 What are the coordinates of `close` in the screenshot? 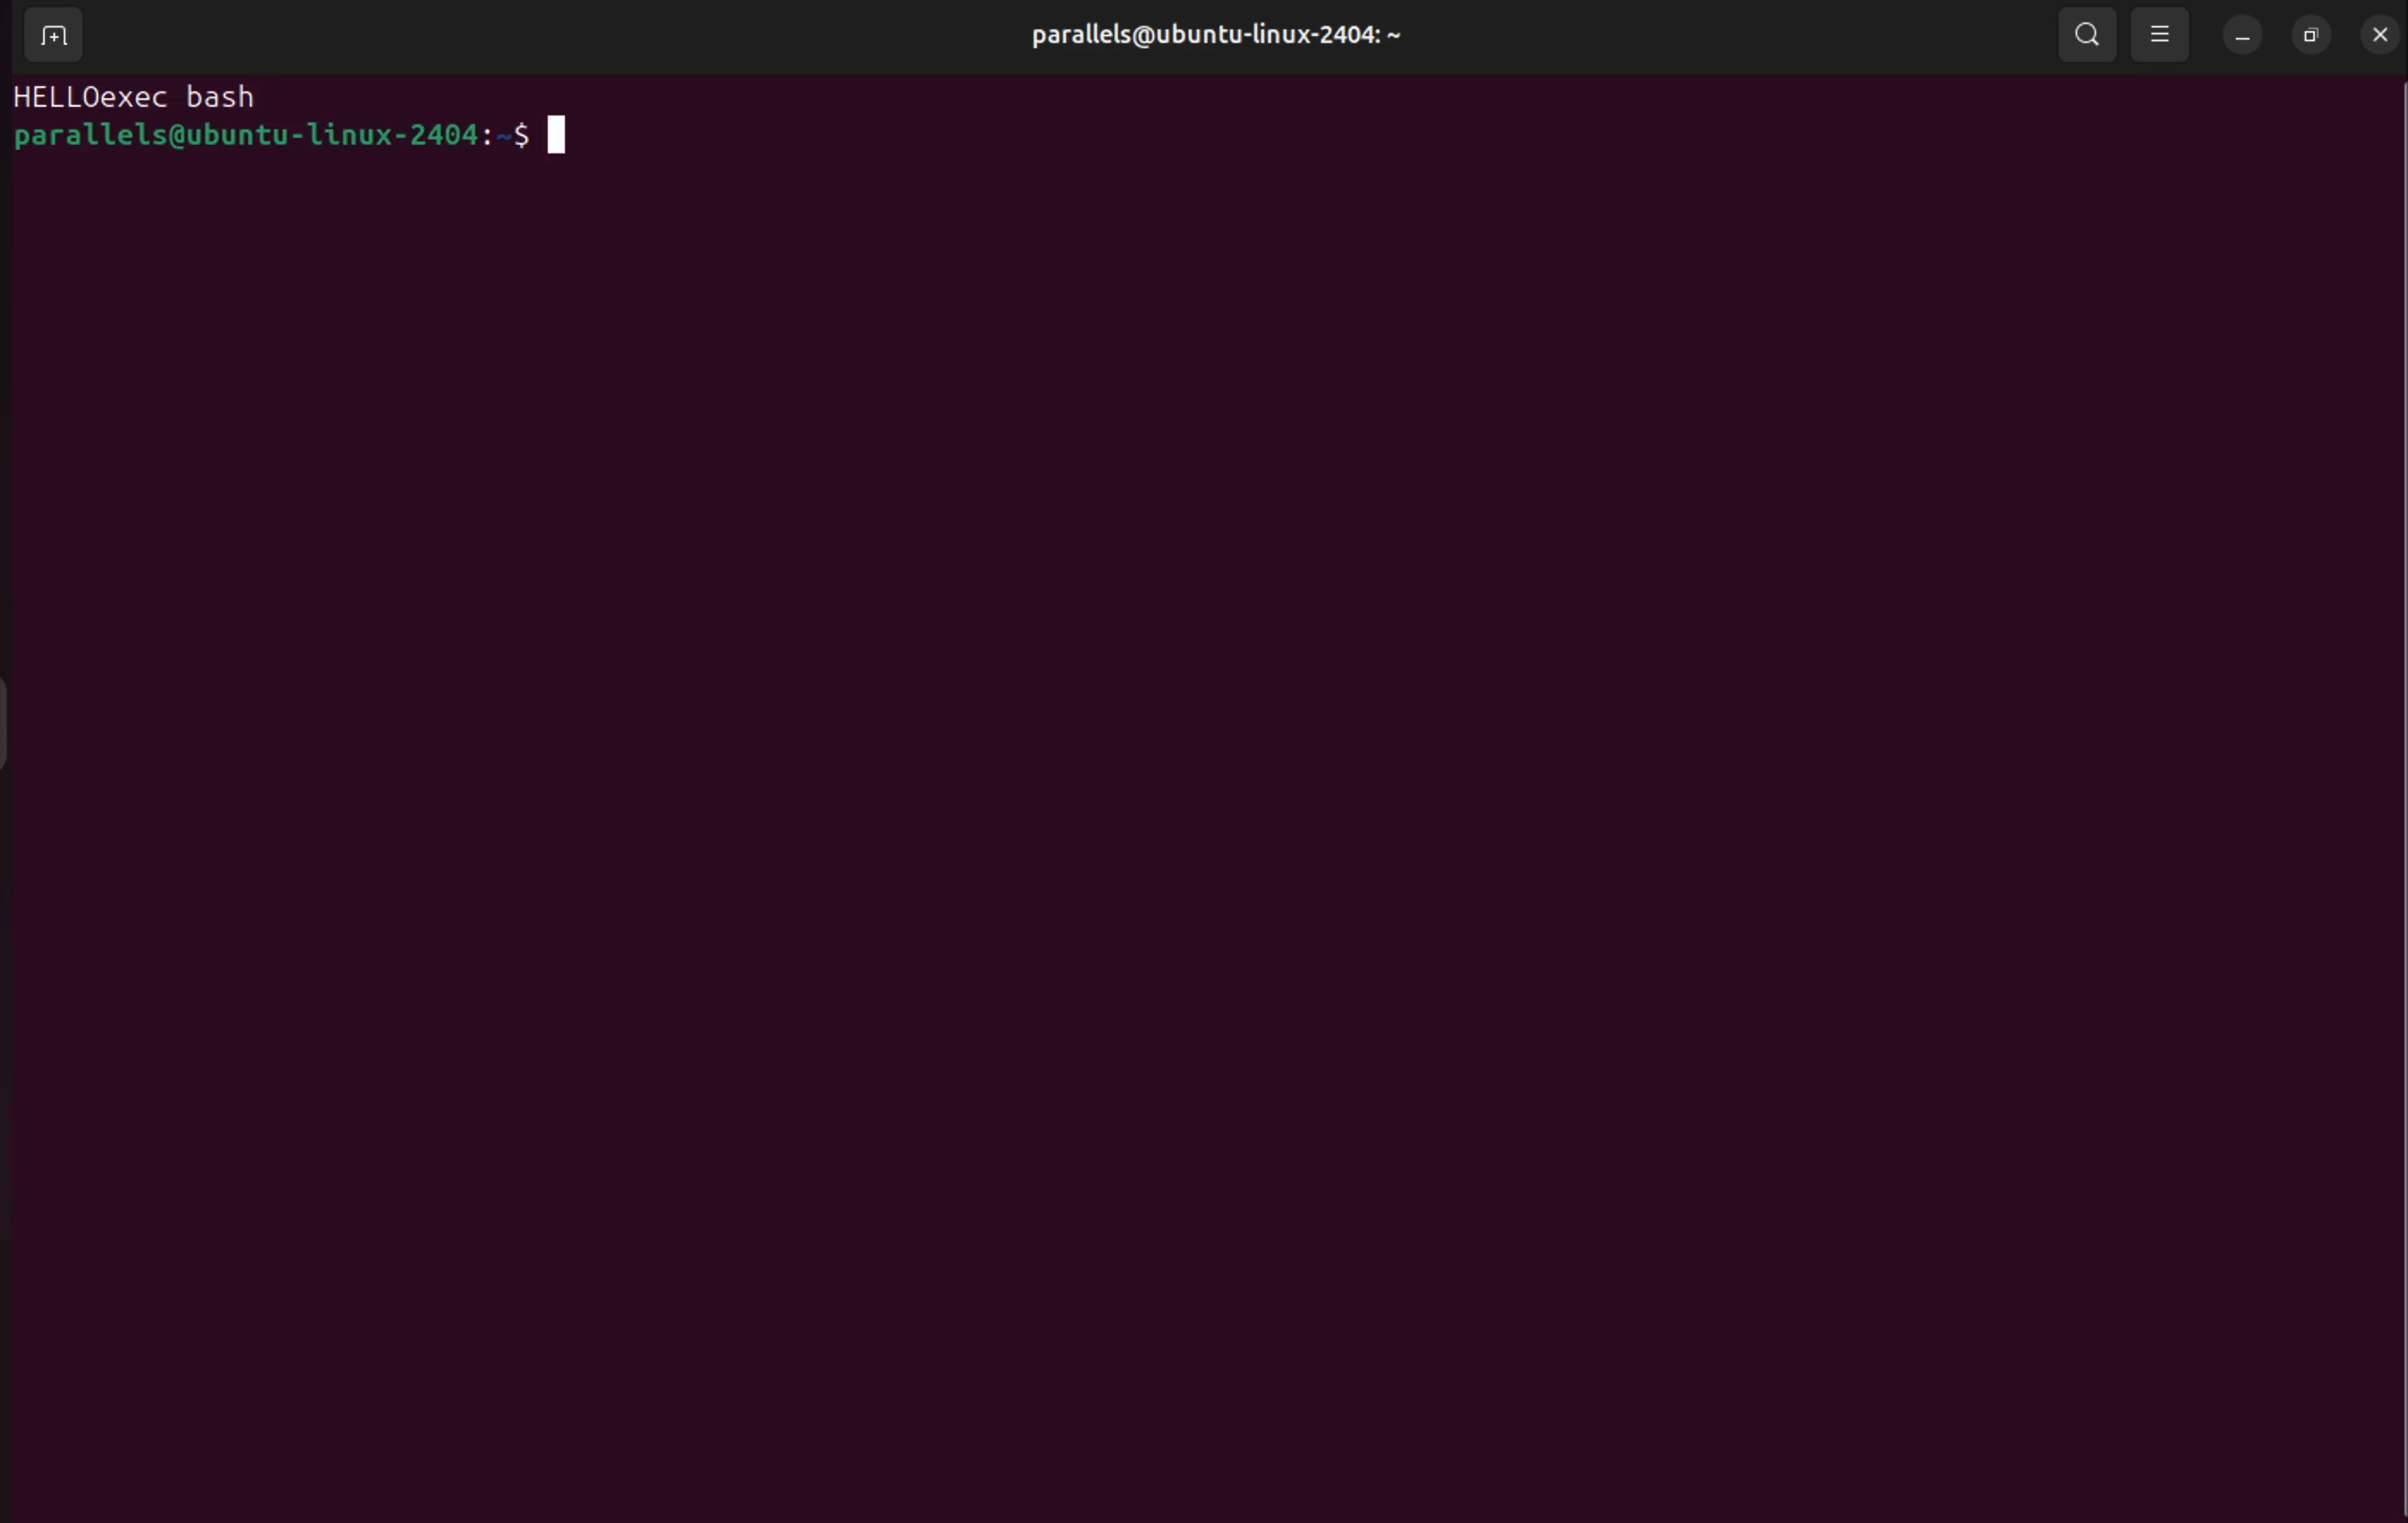 It's located at (2379, 32).